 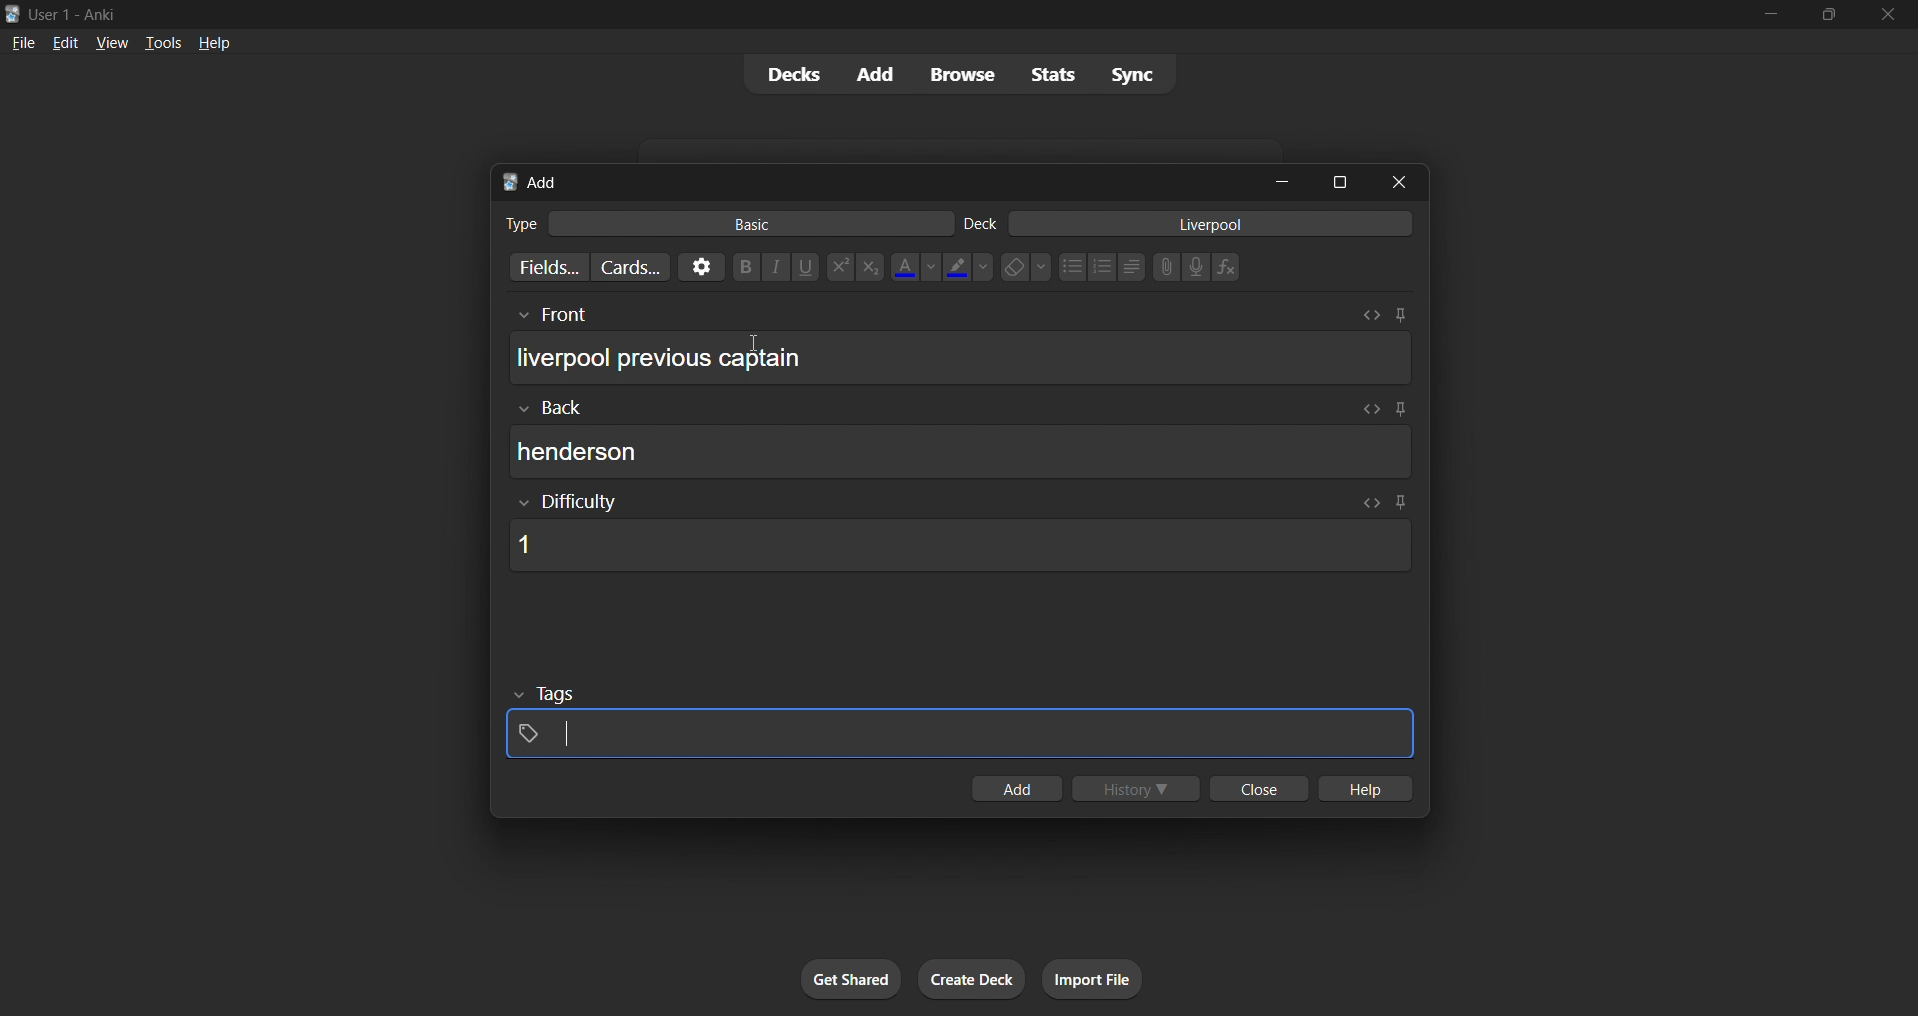 What do you see at coordinates (1368, 790) in the screenshot?
I see `hlep` at bounding box center [1368, 790].